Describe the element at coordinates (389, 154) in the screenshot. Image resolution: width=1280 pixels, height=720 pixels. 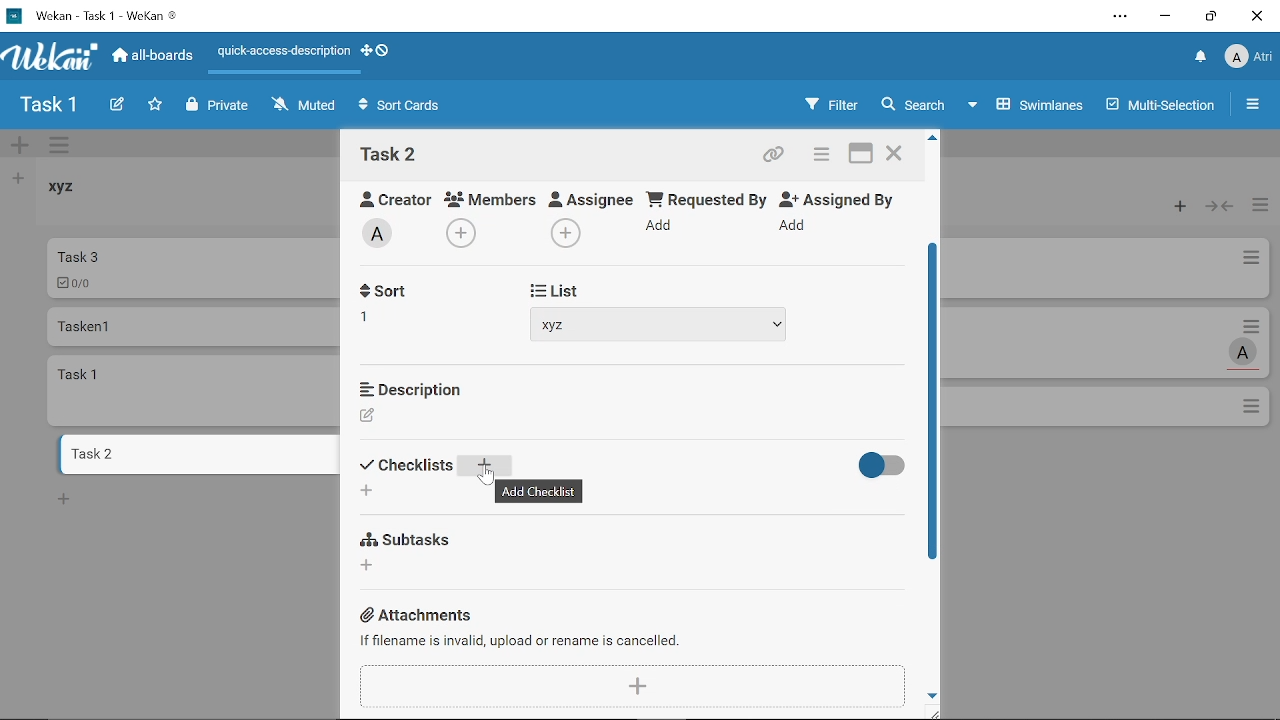
I see `Card name` at that location.